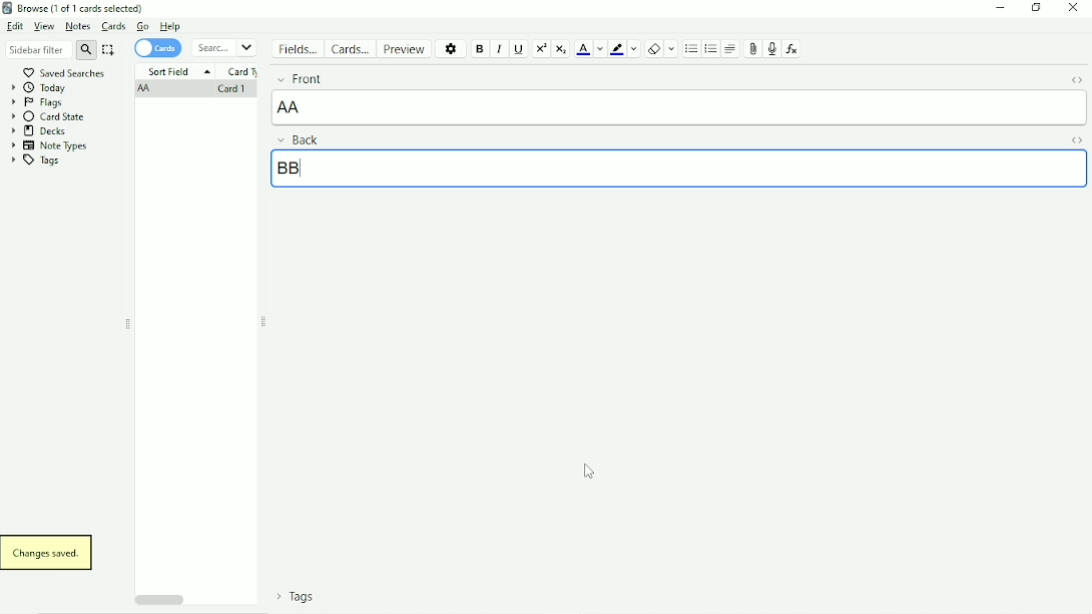 This screenshot has width=1092, height=614. I want to click on Fields, so click(297, 49).